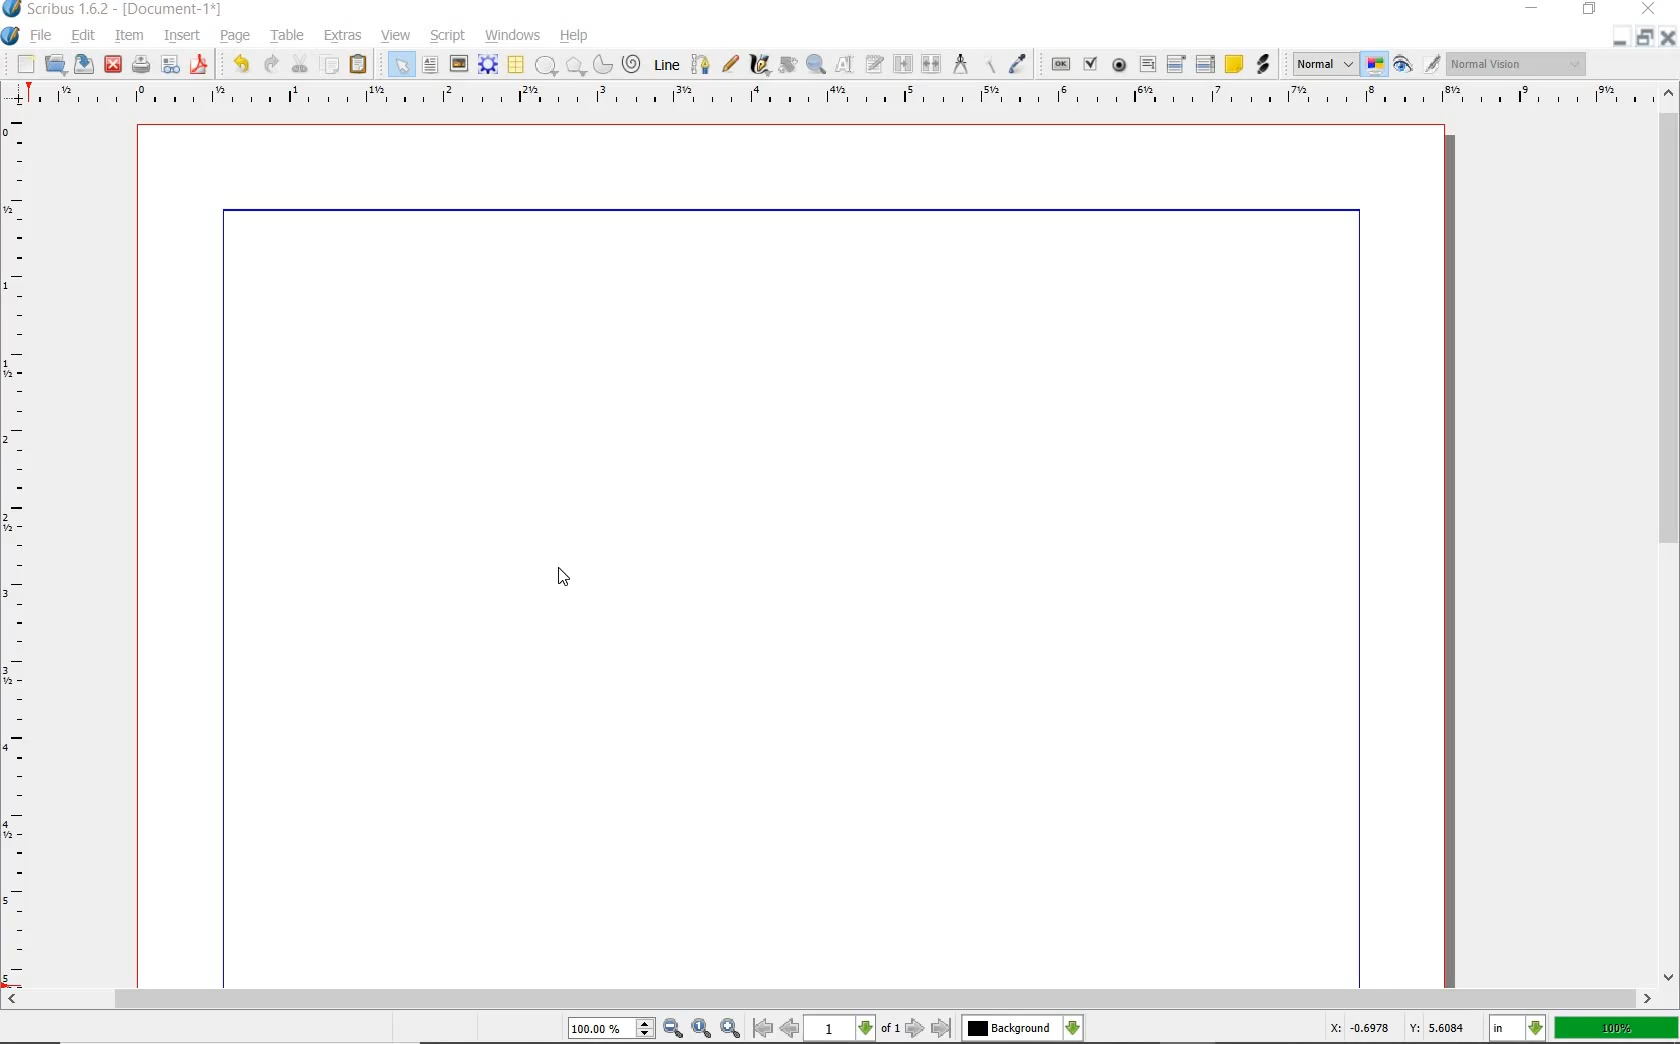  Describe the element at coordinates (1264, 65) in the screenshot. I see `LINK ANNOTATION` at that location.